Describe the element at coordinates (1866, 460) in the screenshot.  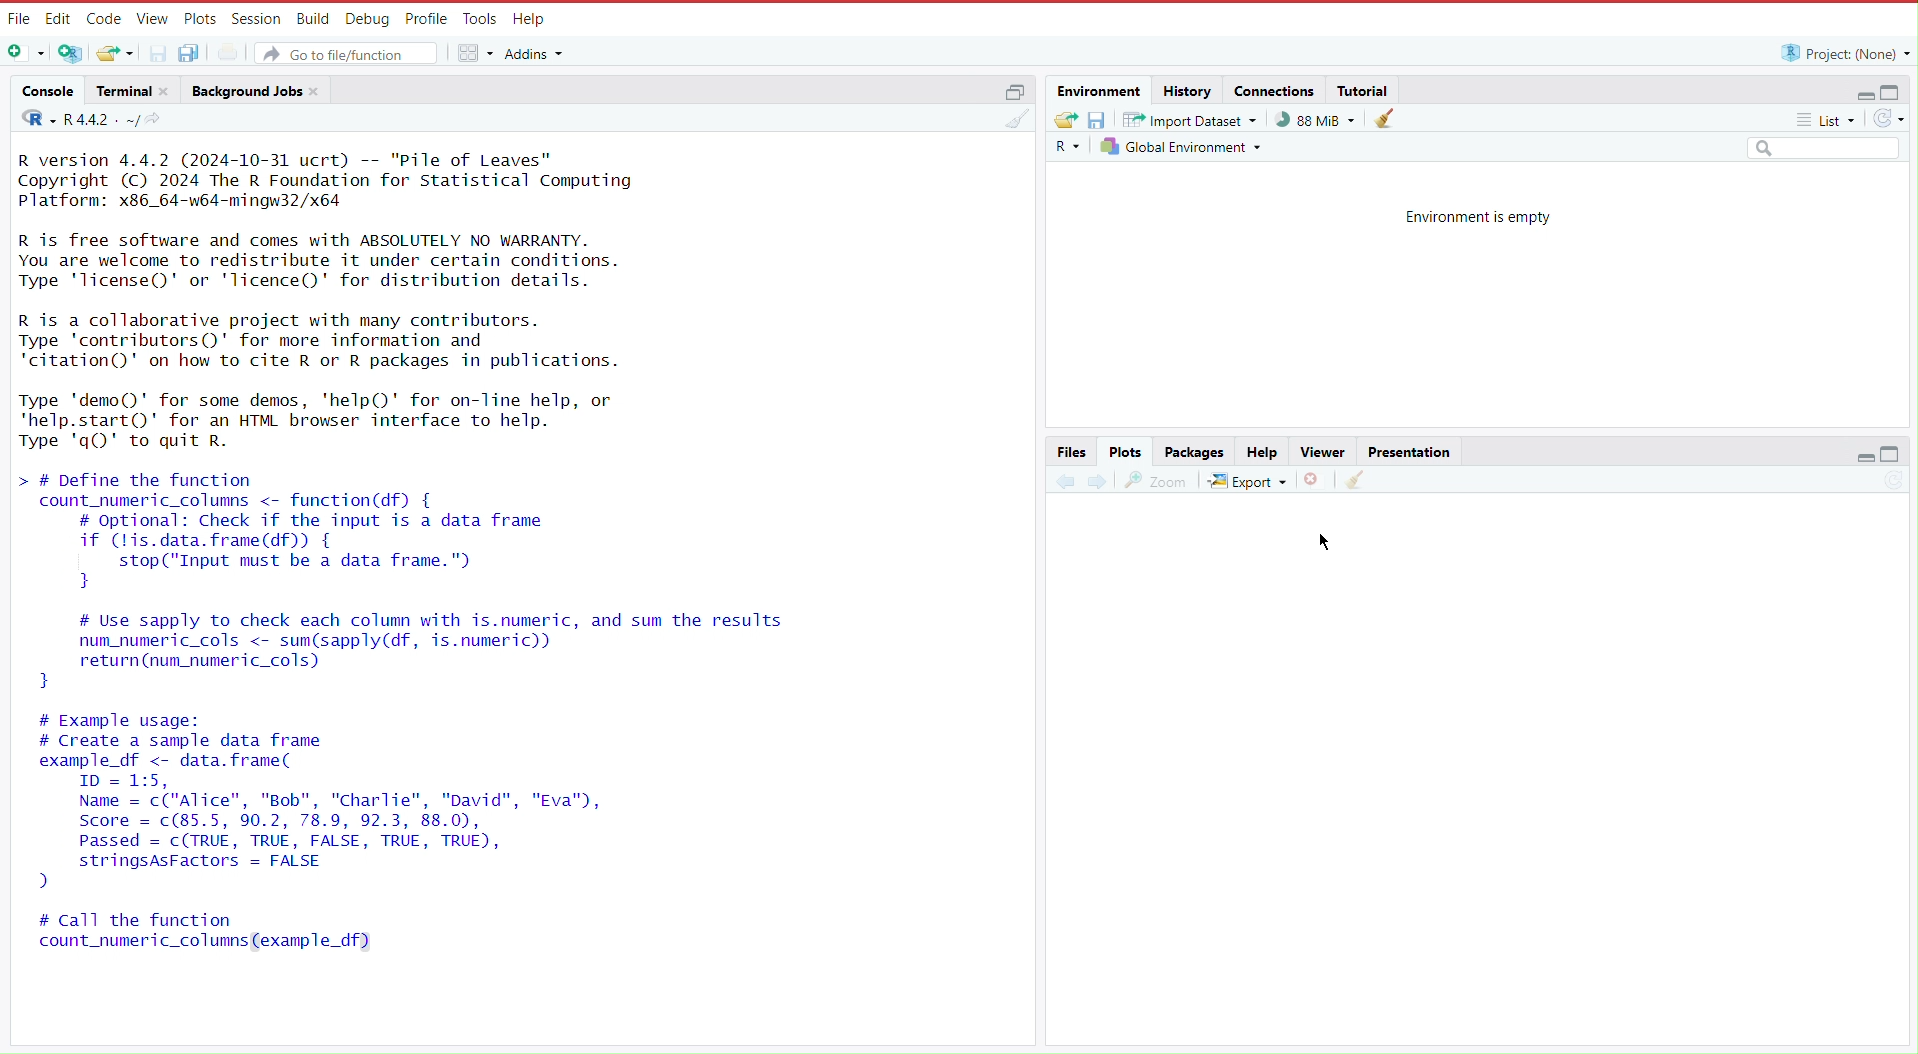
I see `Minimize` at that location.